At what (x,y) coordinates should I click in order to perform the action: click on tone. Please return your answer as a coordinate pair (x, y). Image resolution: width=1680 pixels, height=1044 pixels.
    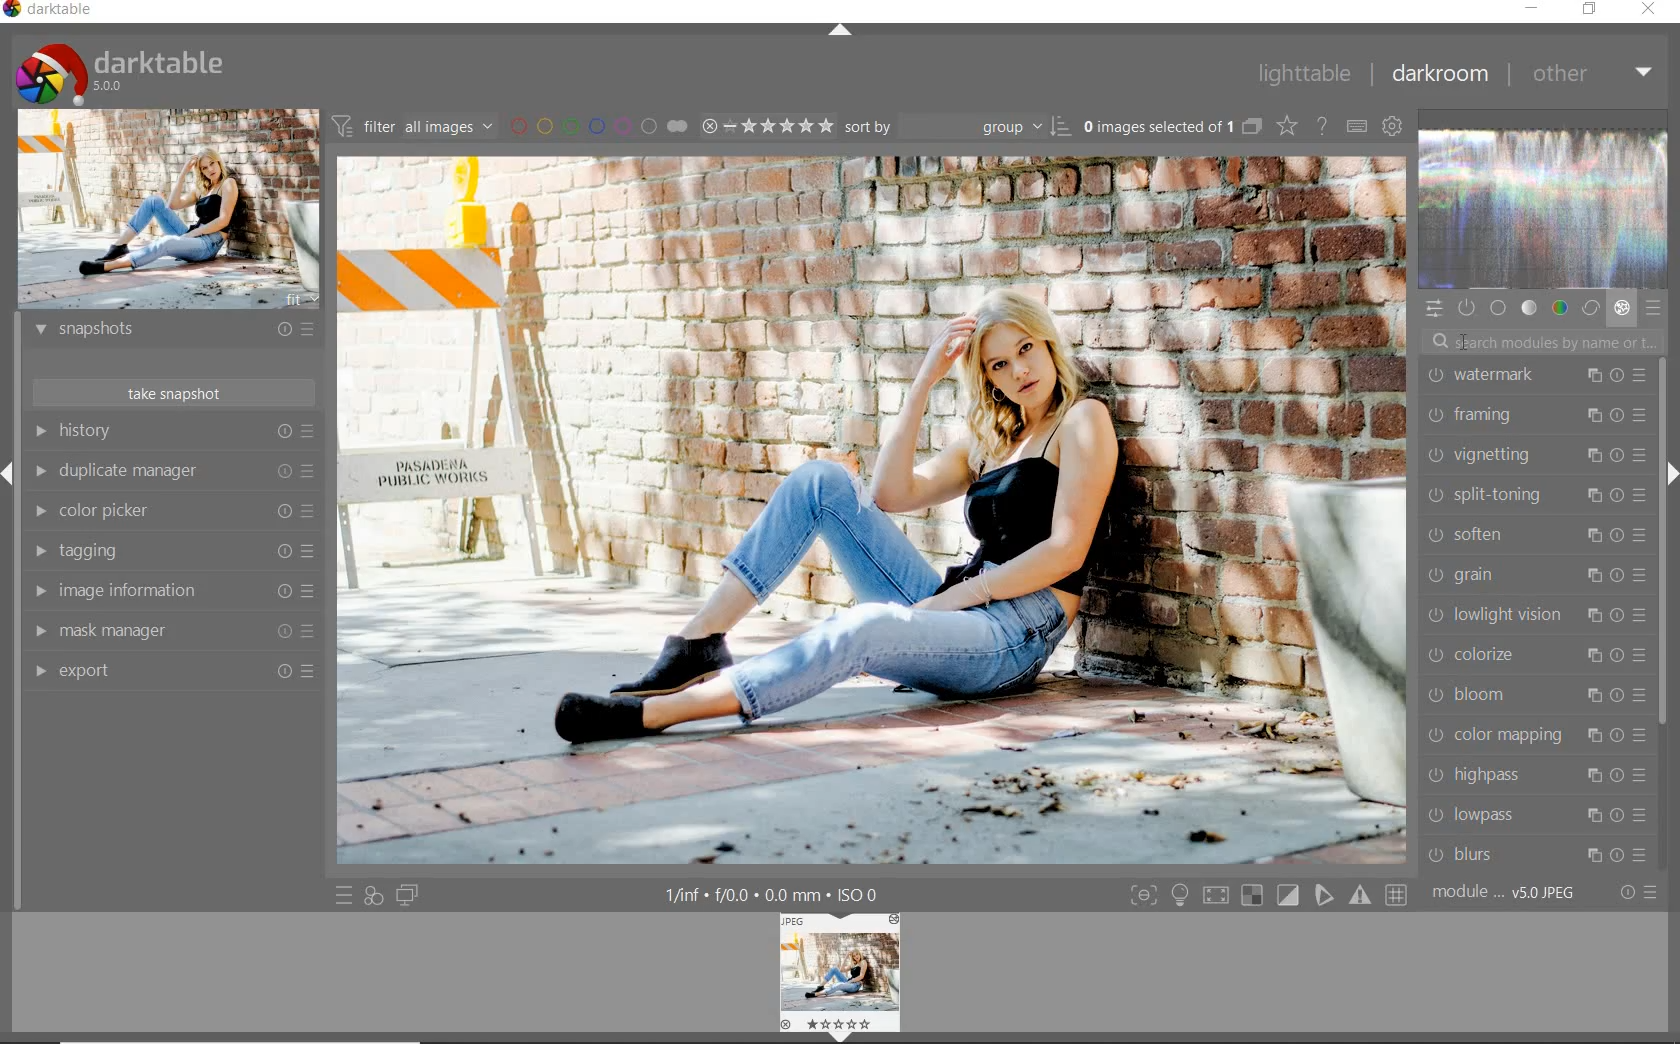
    Looking at the image, I should click on (1530, 309).